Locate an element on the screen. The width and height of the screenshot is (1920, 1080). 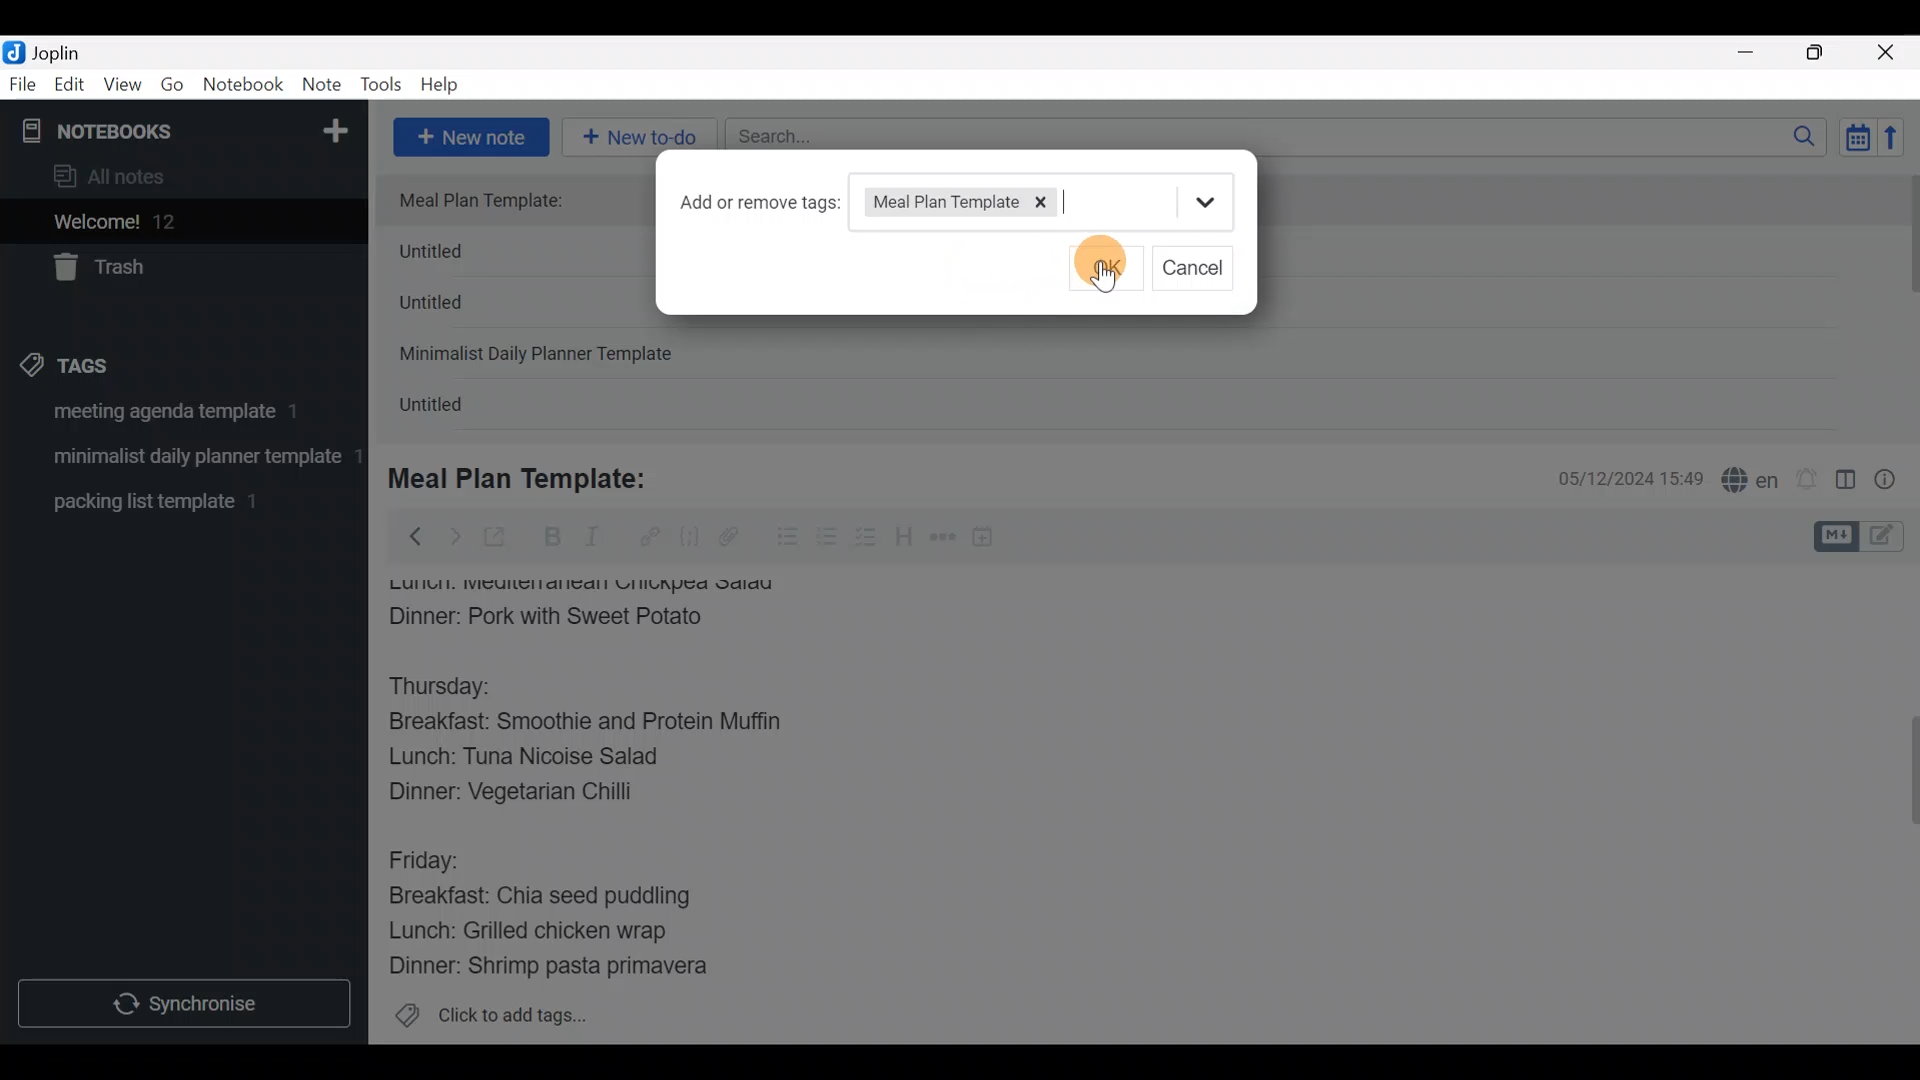
View is located at coordinates (122, 88).